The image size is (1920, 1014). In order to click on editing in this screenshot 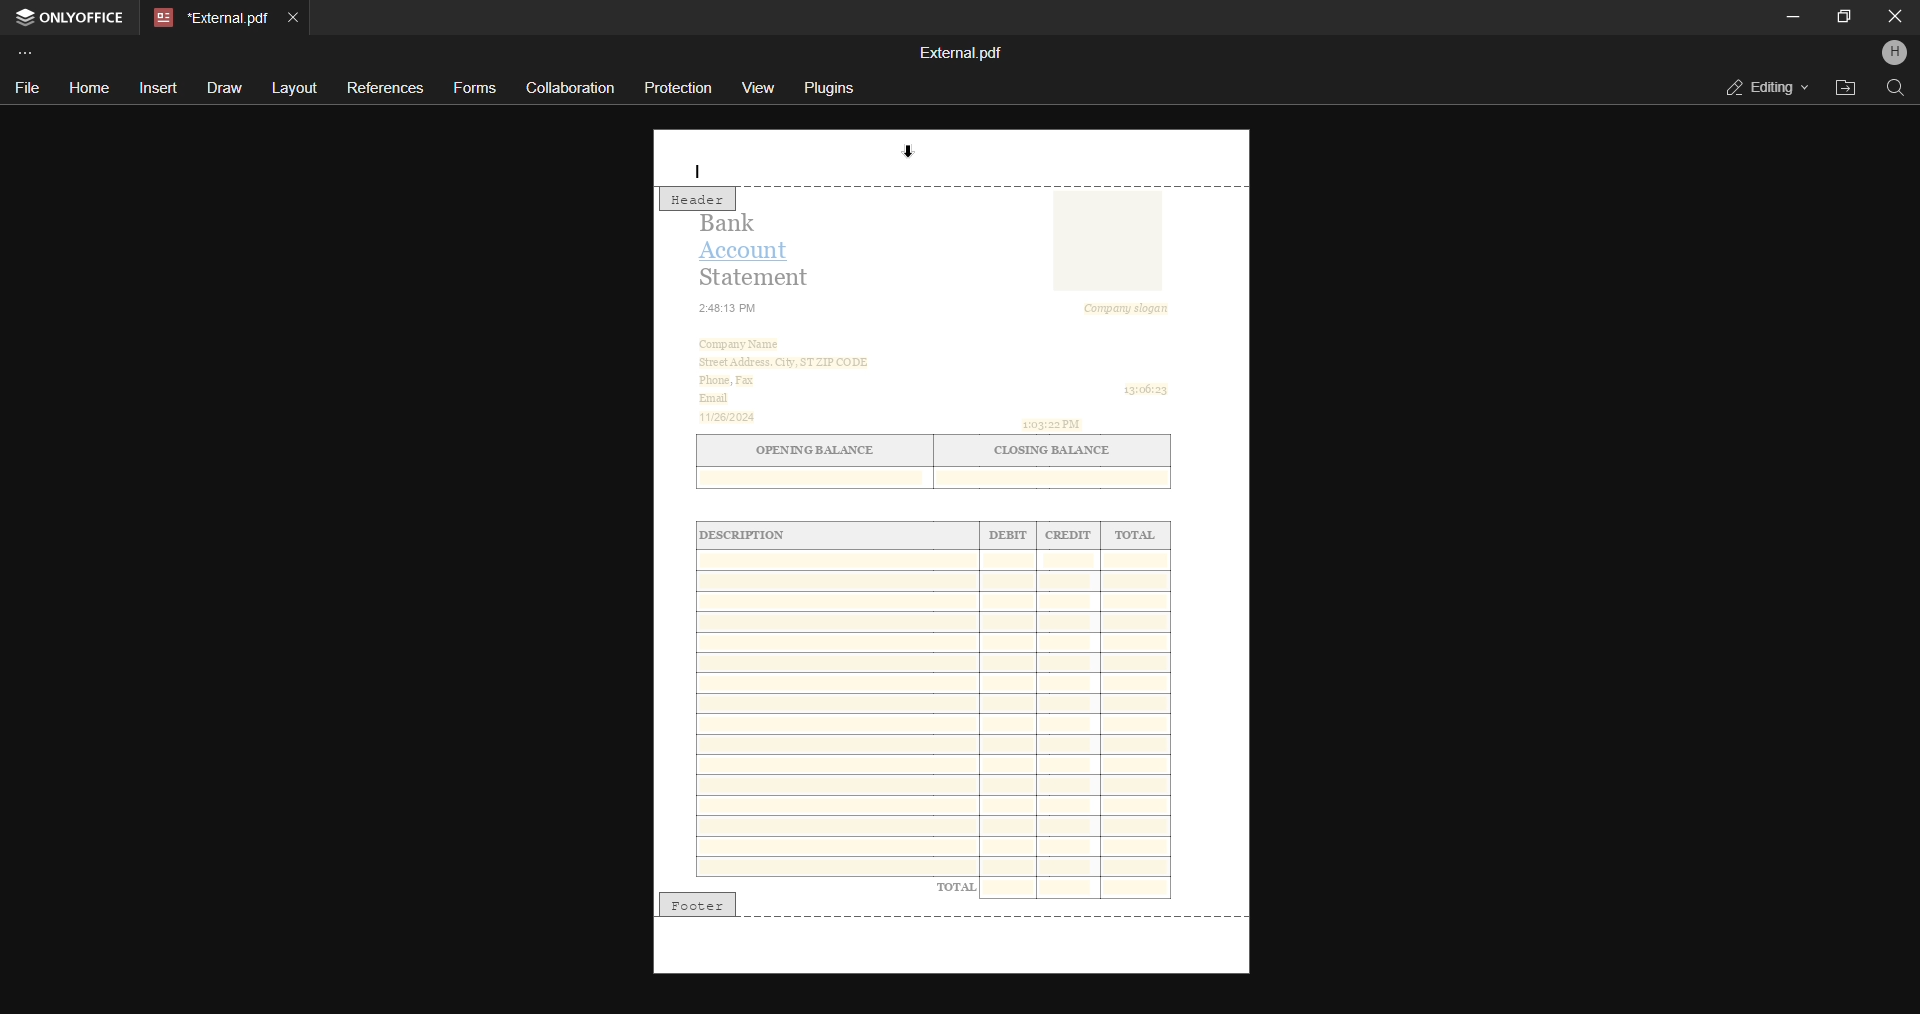, I will do `click(1760, 87)`.